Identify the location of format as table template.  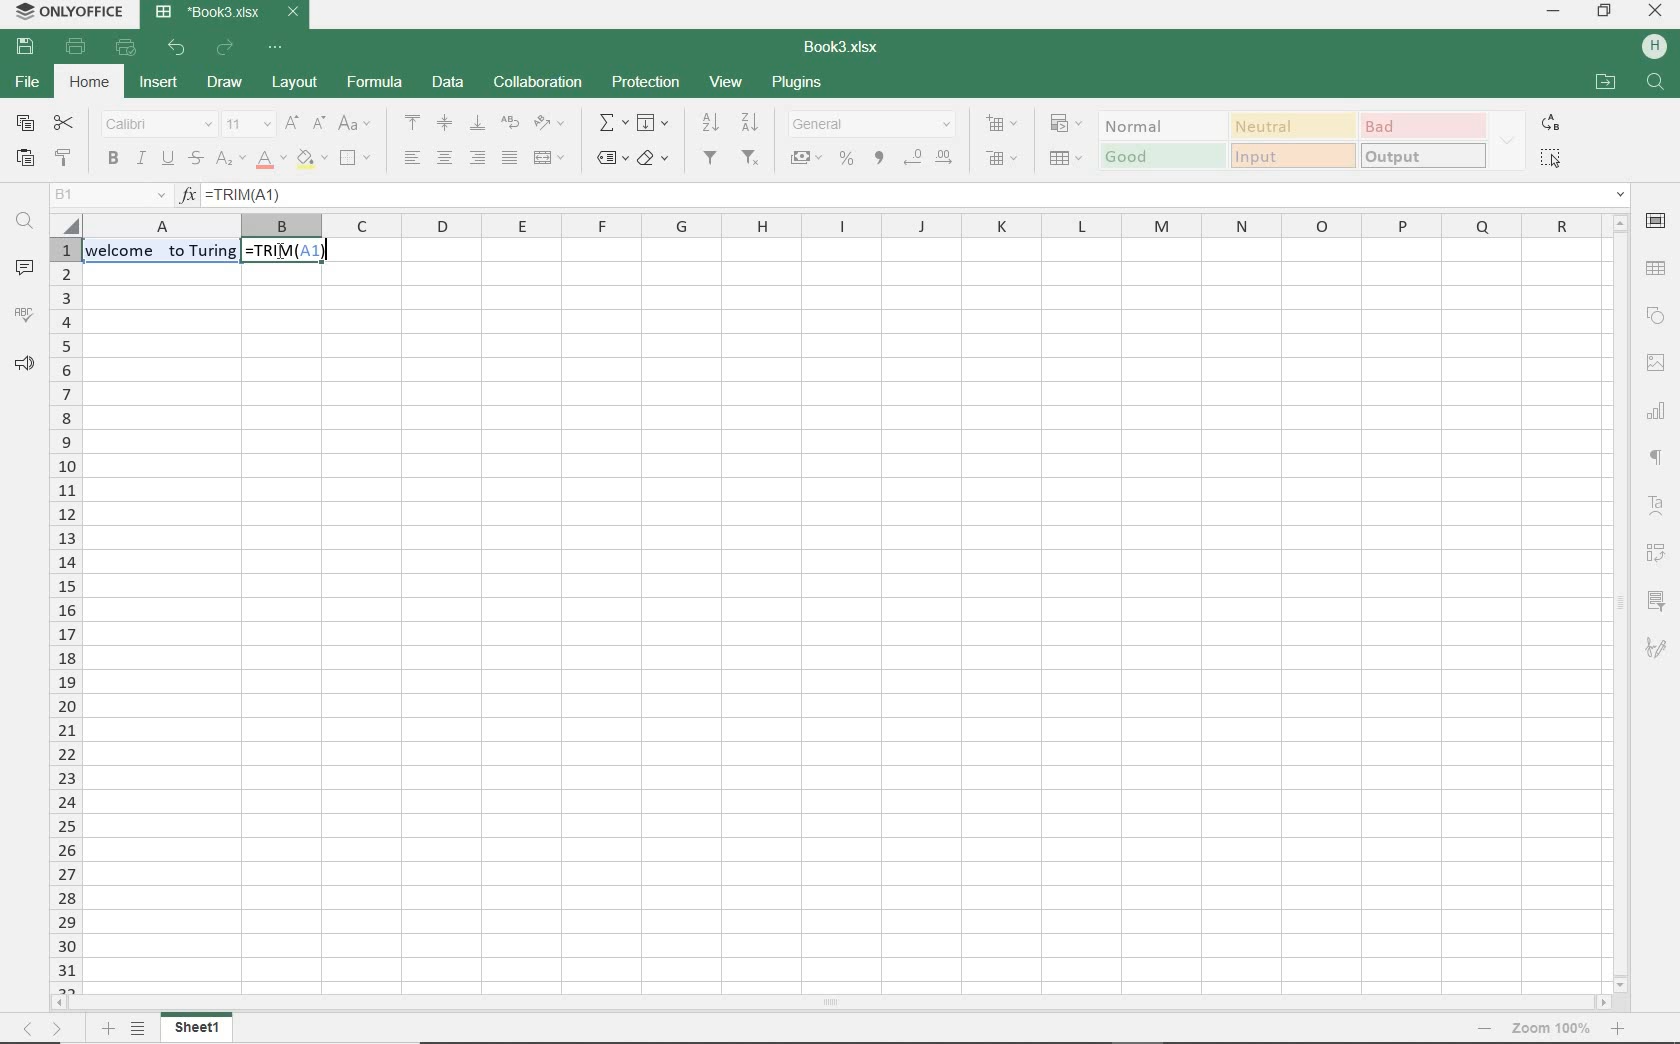
(1065, 159).